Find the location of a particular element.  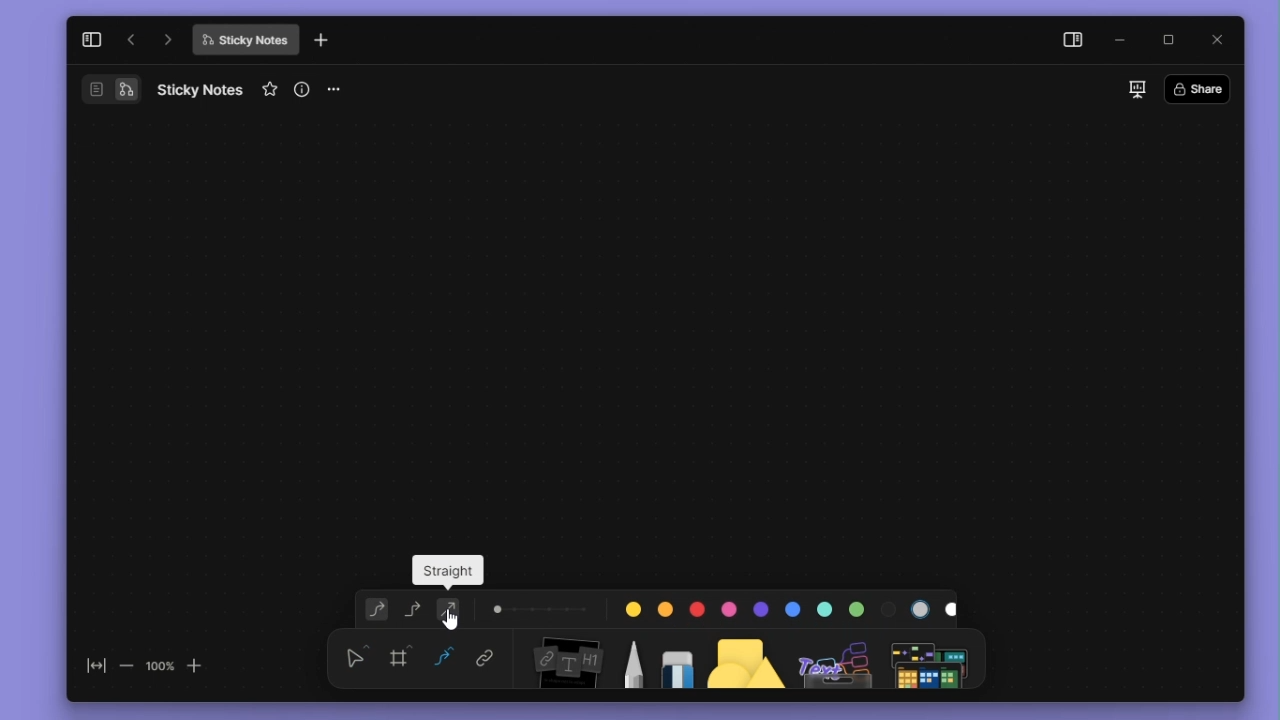

file name is located at coordinates (245, 40).